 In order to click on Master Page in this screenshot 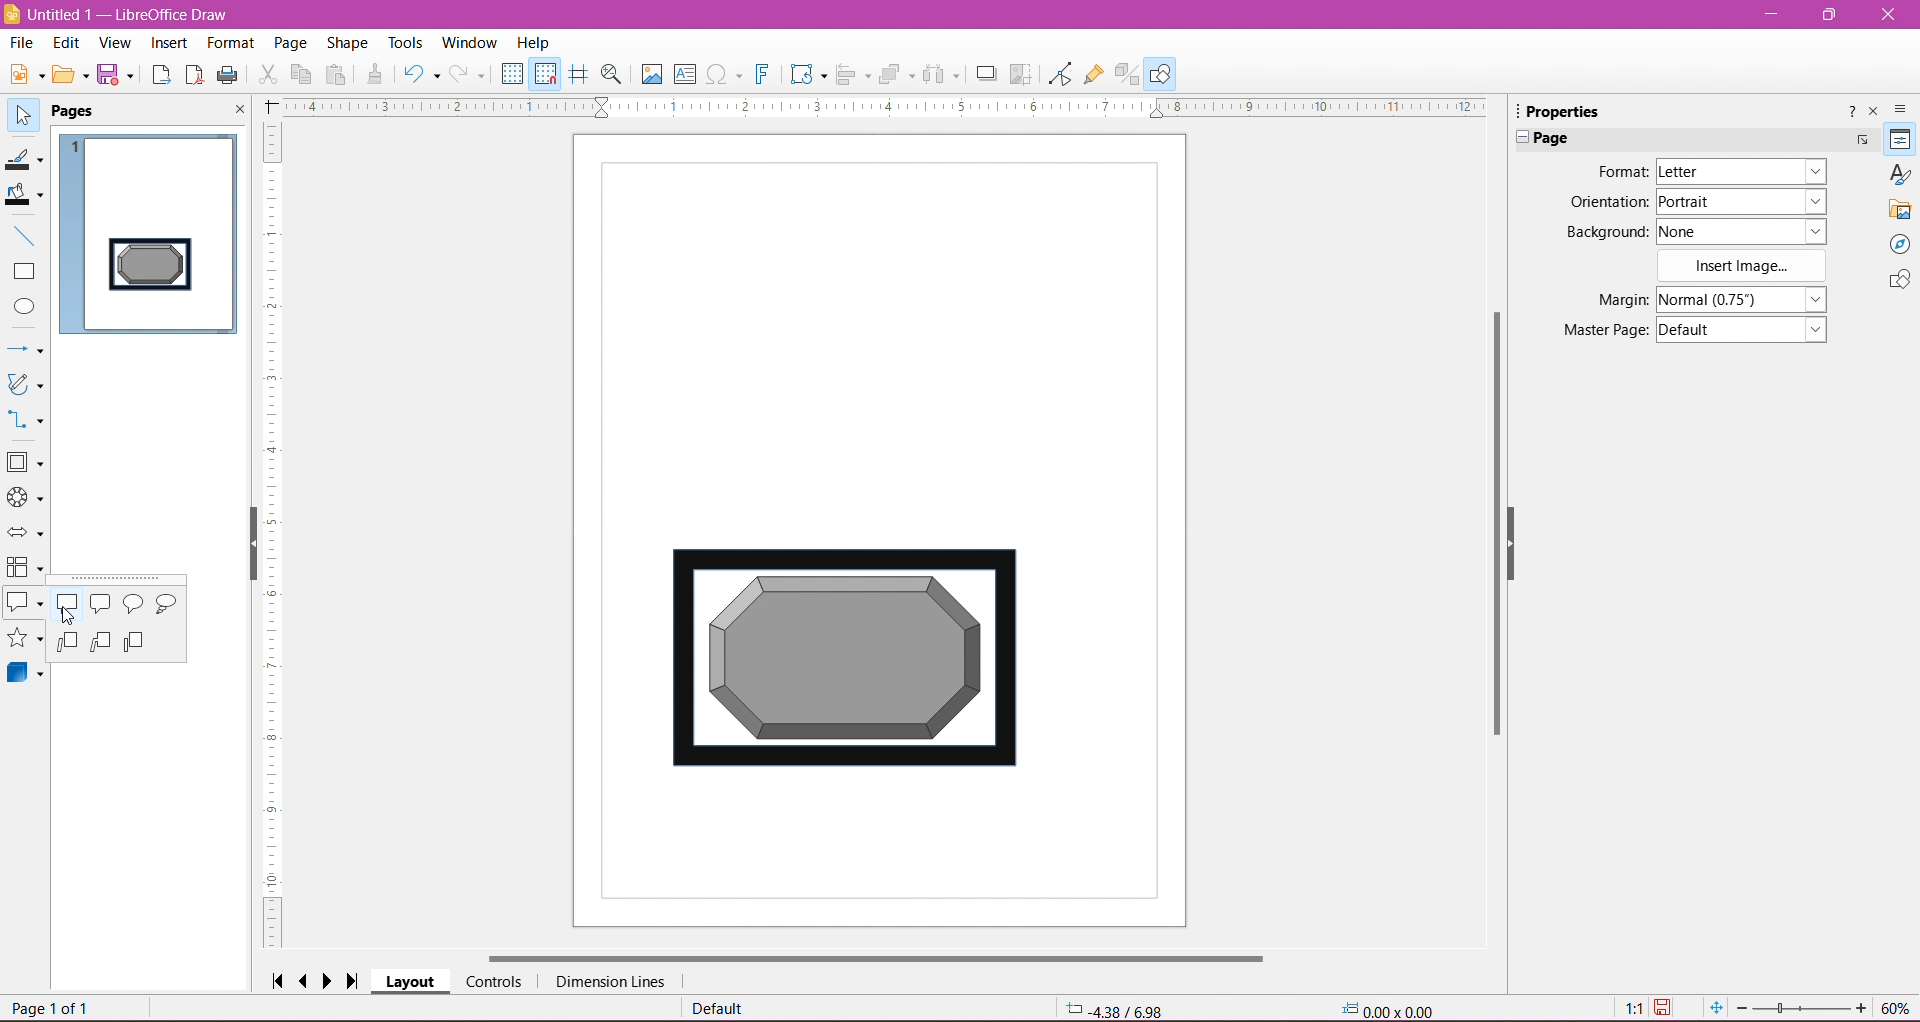, I will do `click(1599, 331)`.